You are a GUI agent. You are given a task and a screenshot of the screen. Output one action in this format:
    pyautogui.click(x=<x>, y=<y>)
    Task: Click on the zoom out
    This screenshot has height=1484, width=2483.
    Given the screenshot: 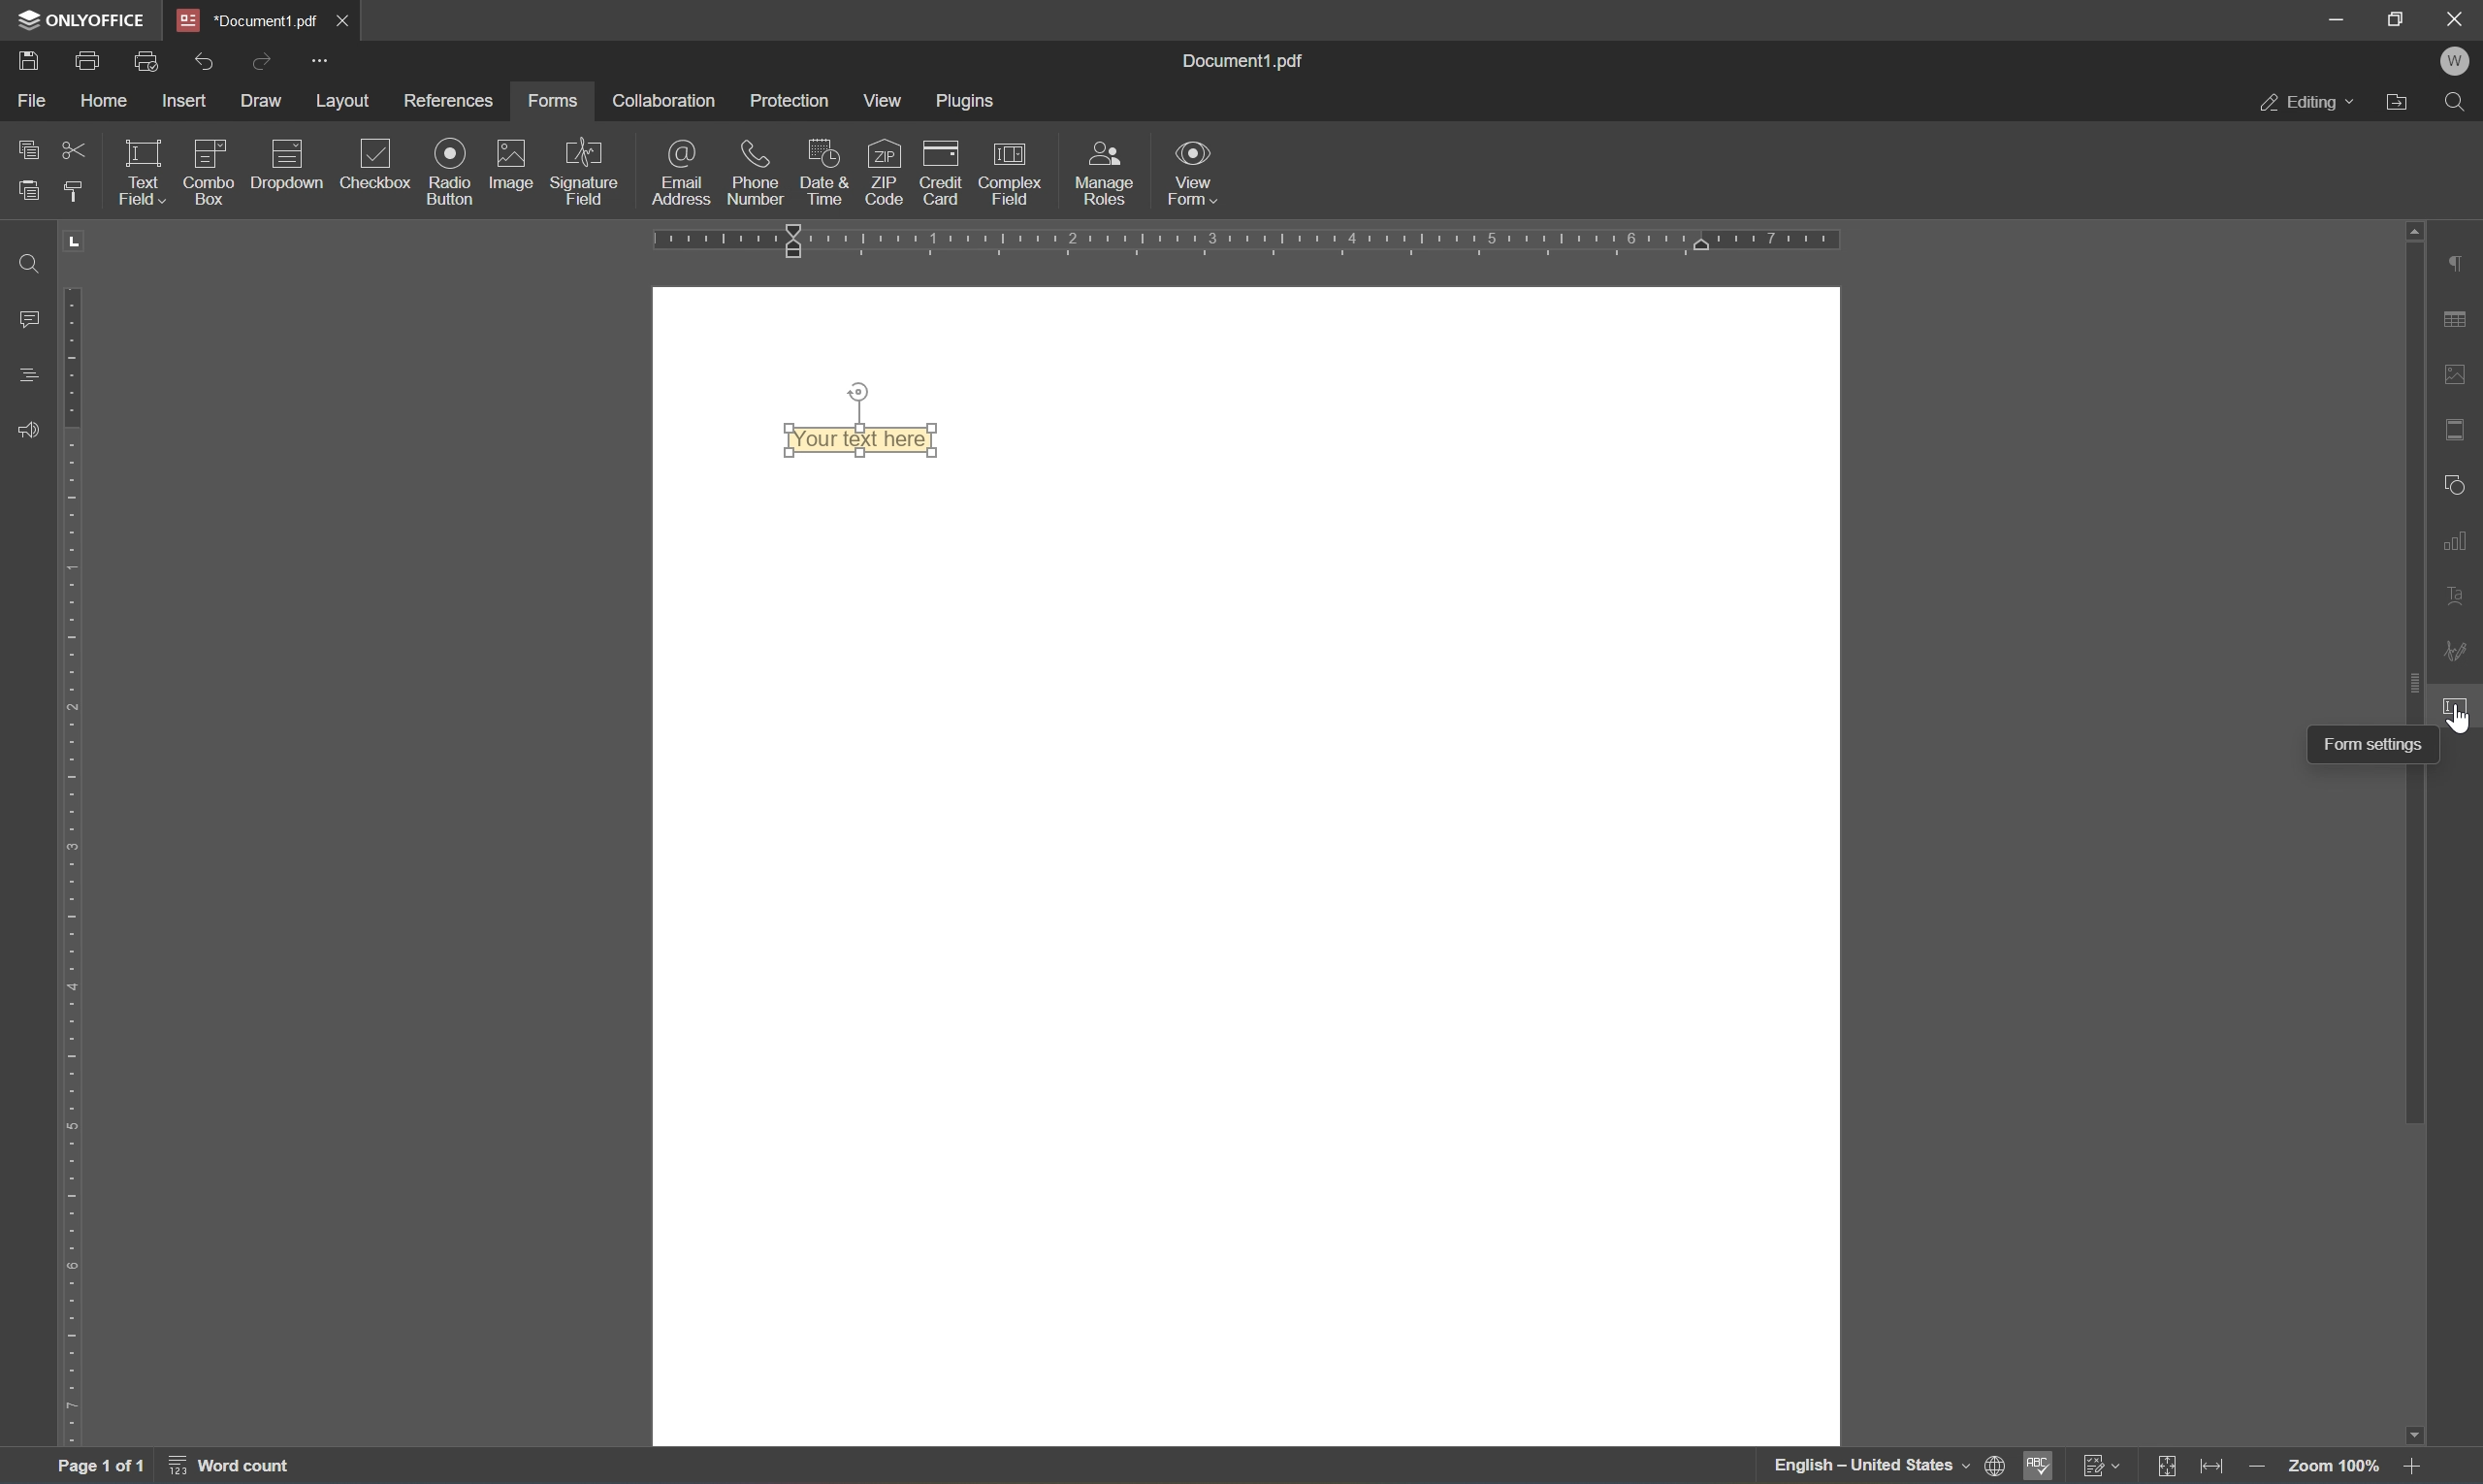 What is the action you would take?
    pyautogui.click(x=2255, y=1469)
    